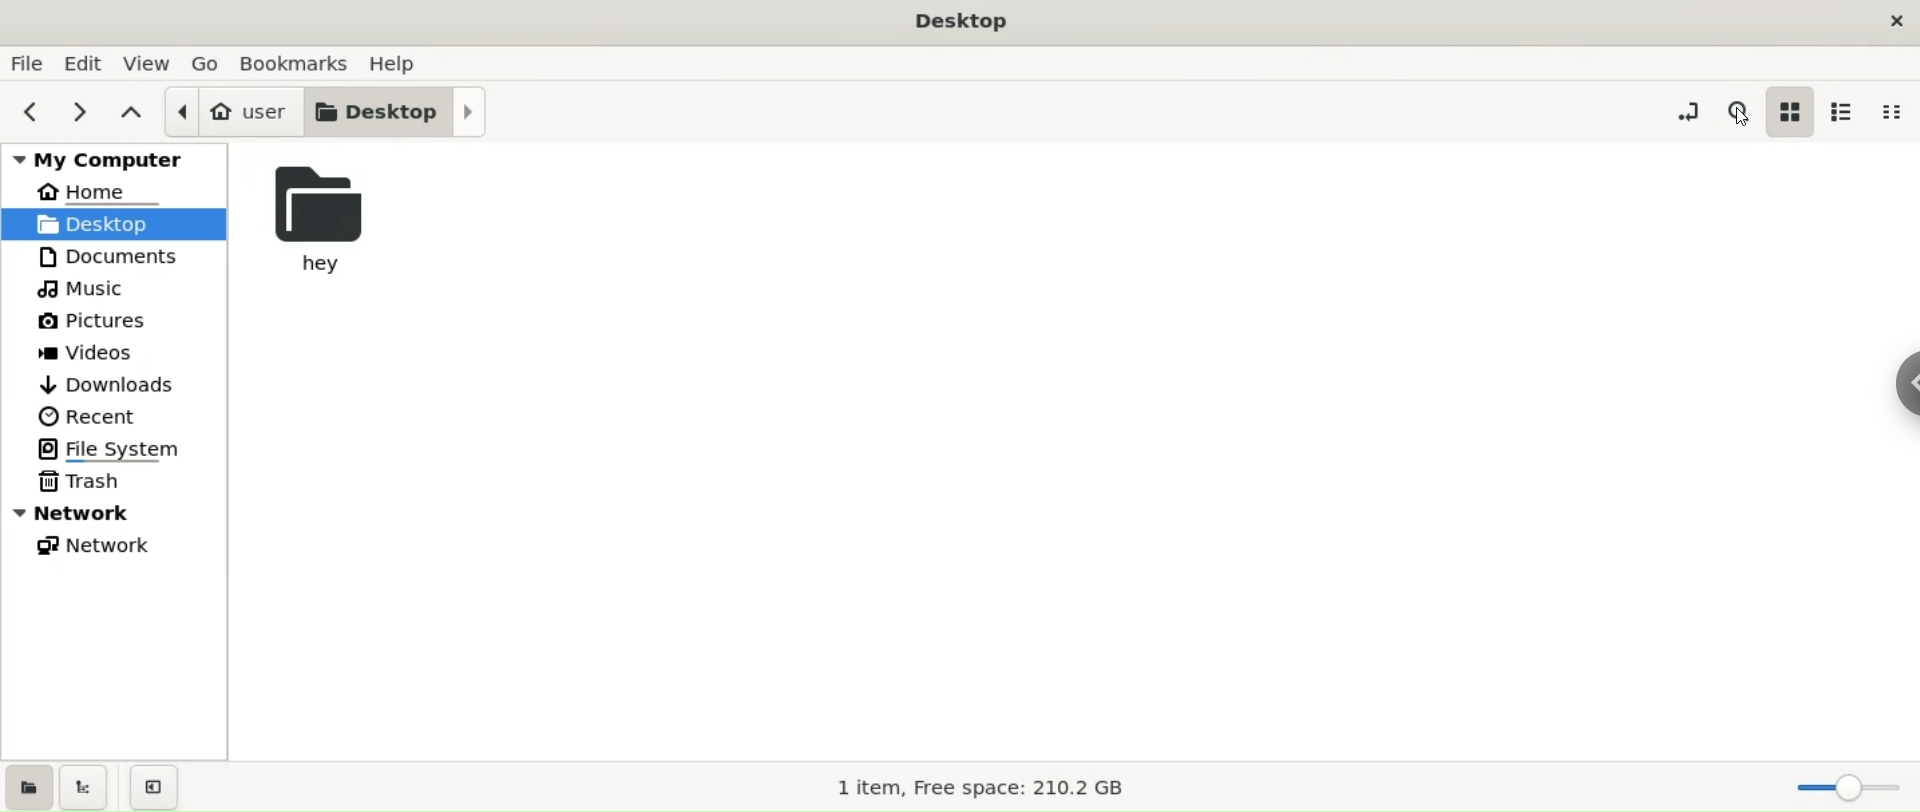  What do you see at coordinates (84, 114) in the screenshot?
I see `next` at bounding box center [84, 114].